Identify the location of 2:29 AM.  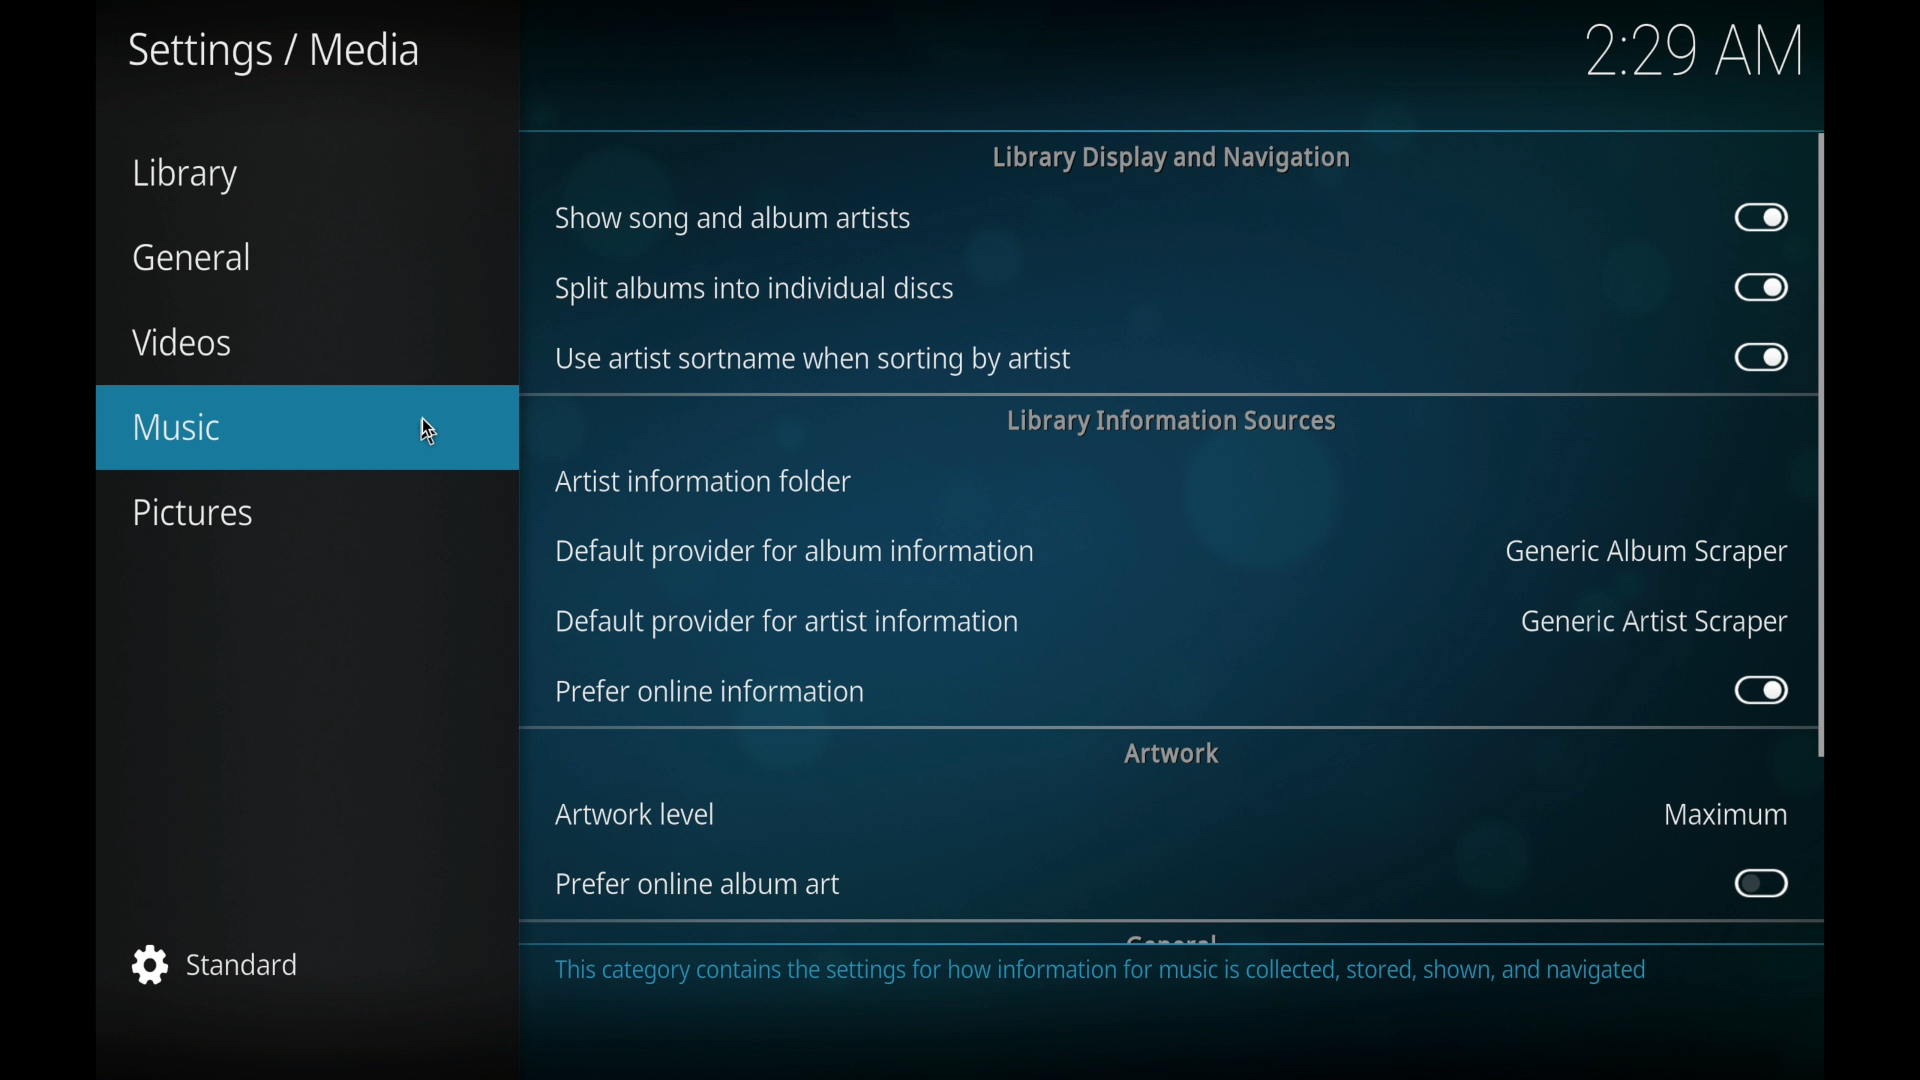
(1691, 60).